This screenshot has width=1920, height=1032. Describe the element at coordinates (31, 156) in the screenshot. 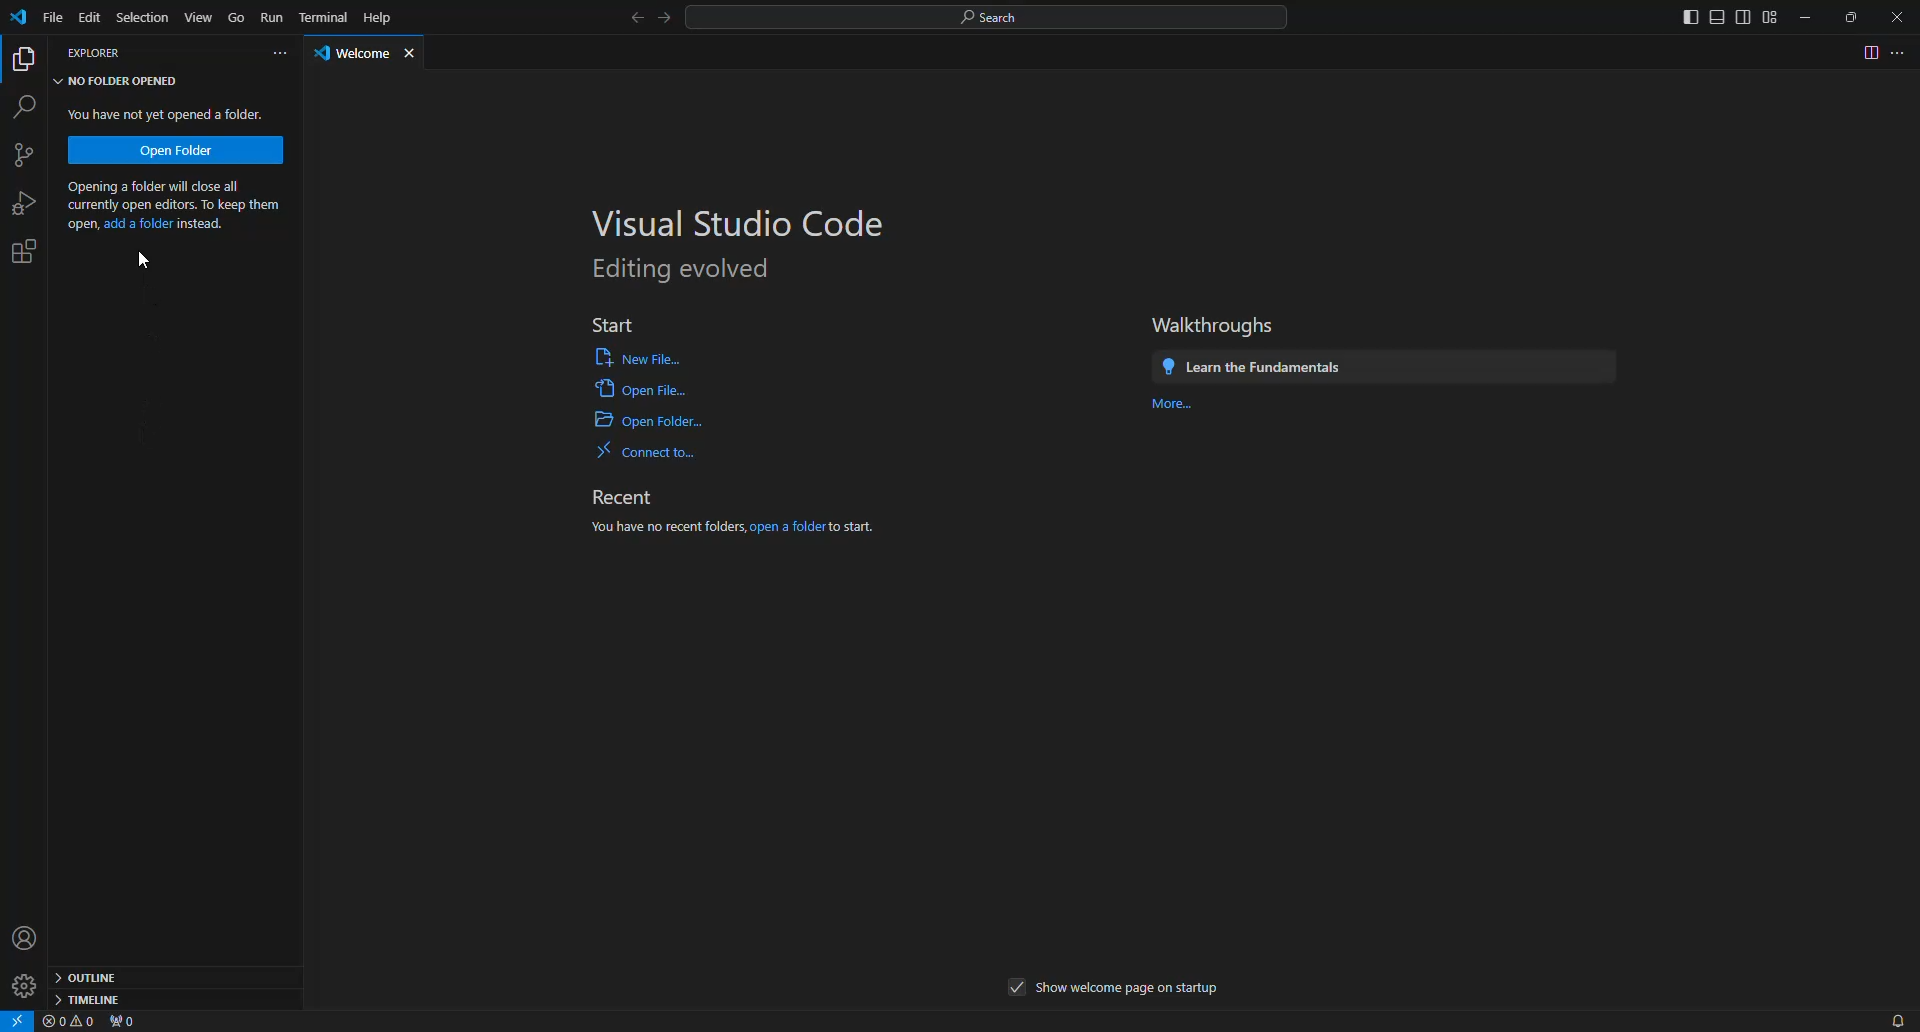

I see `source control` at that location.